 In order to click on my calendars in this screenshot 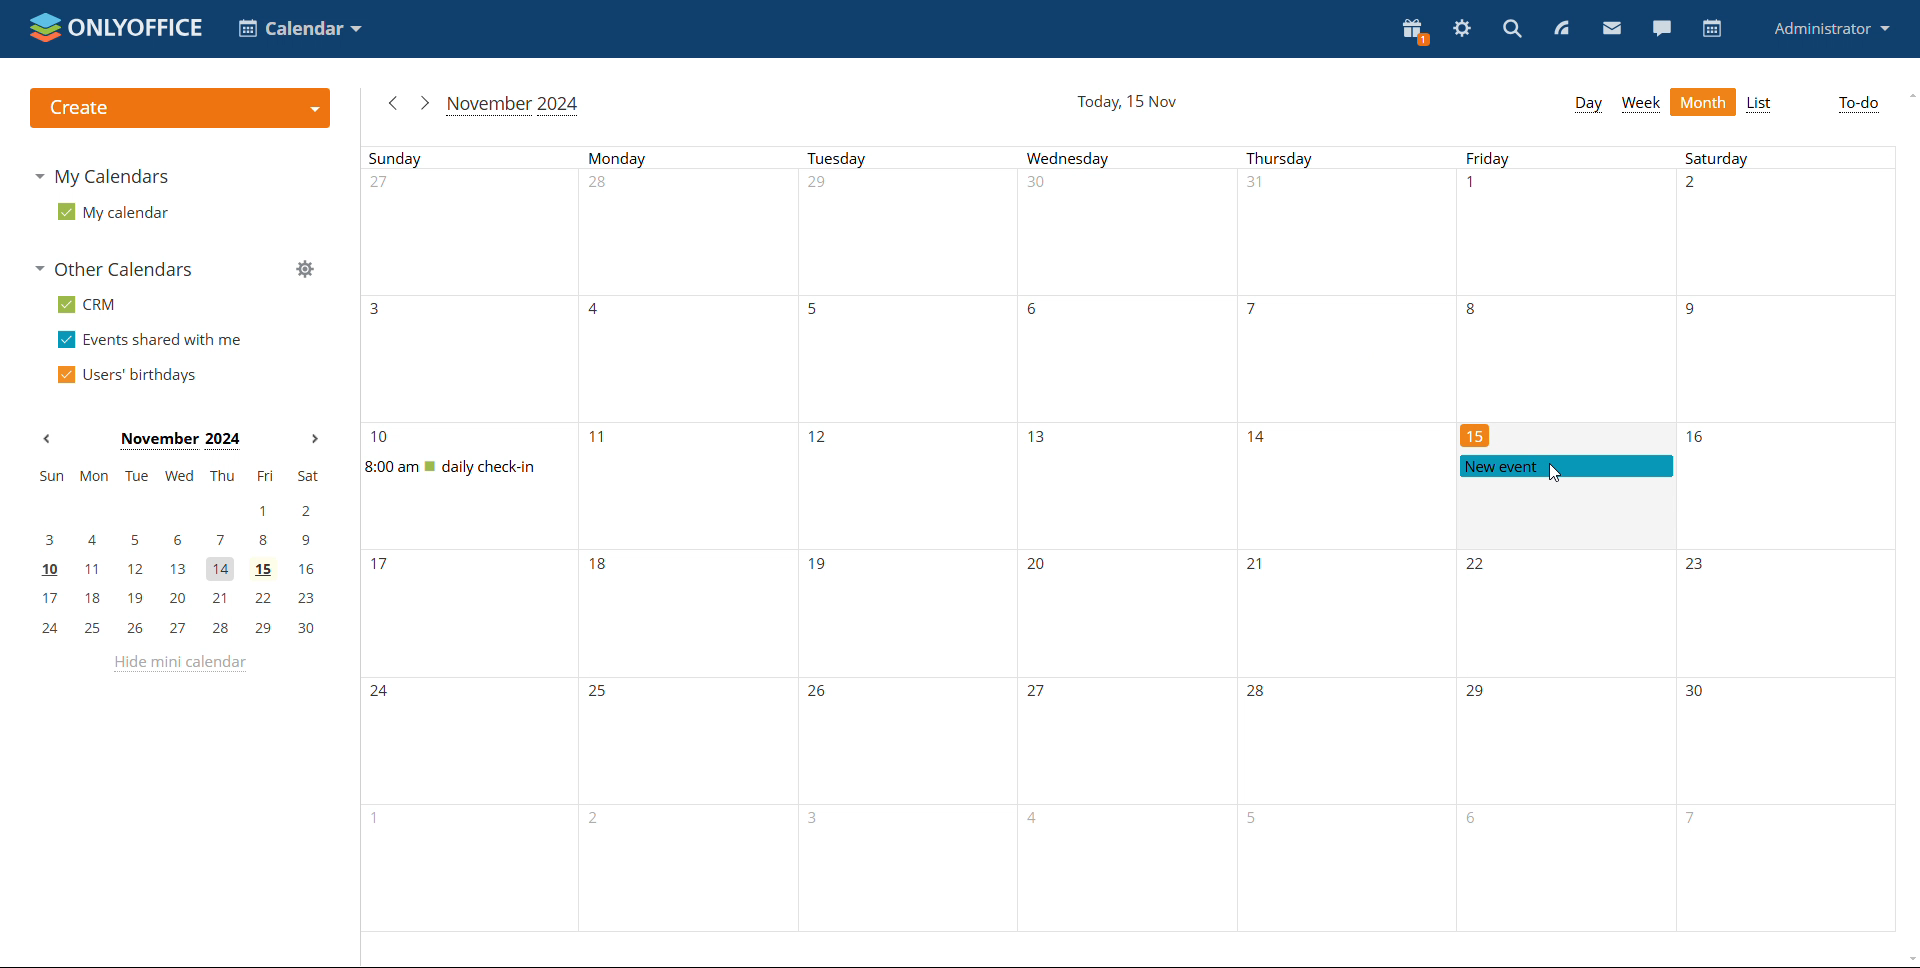, I will do `click(100, 176)`.